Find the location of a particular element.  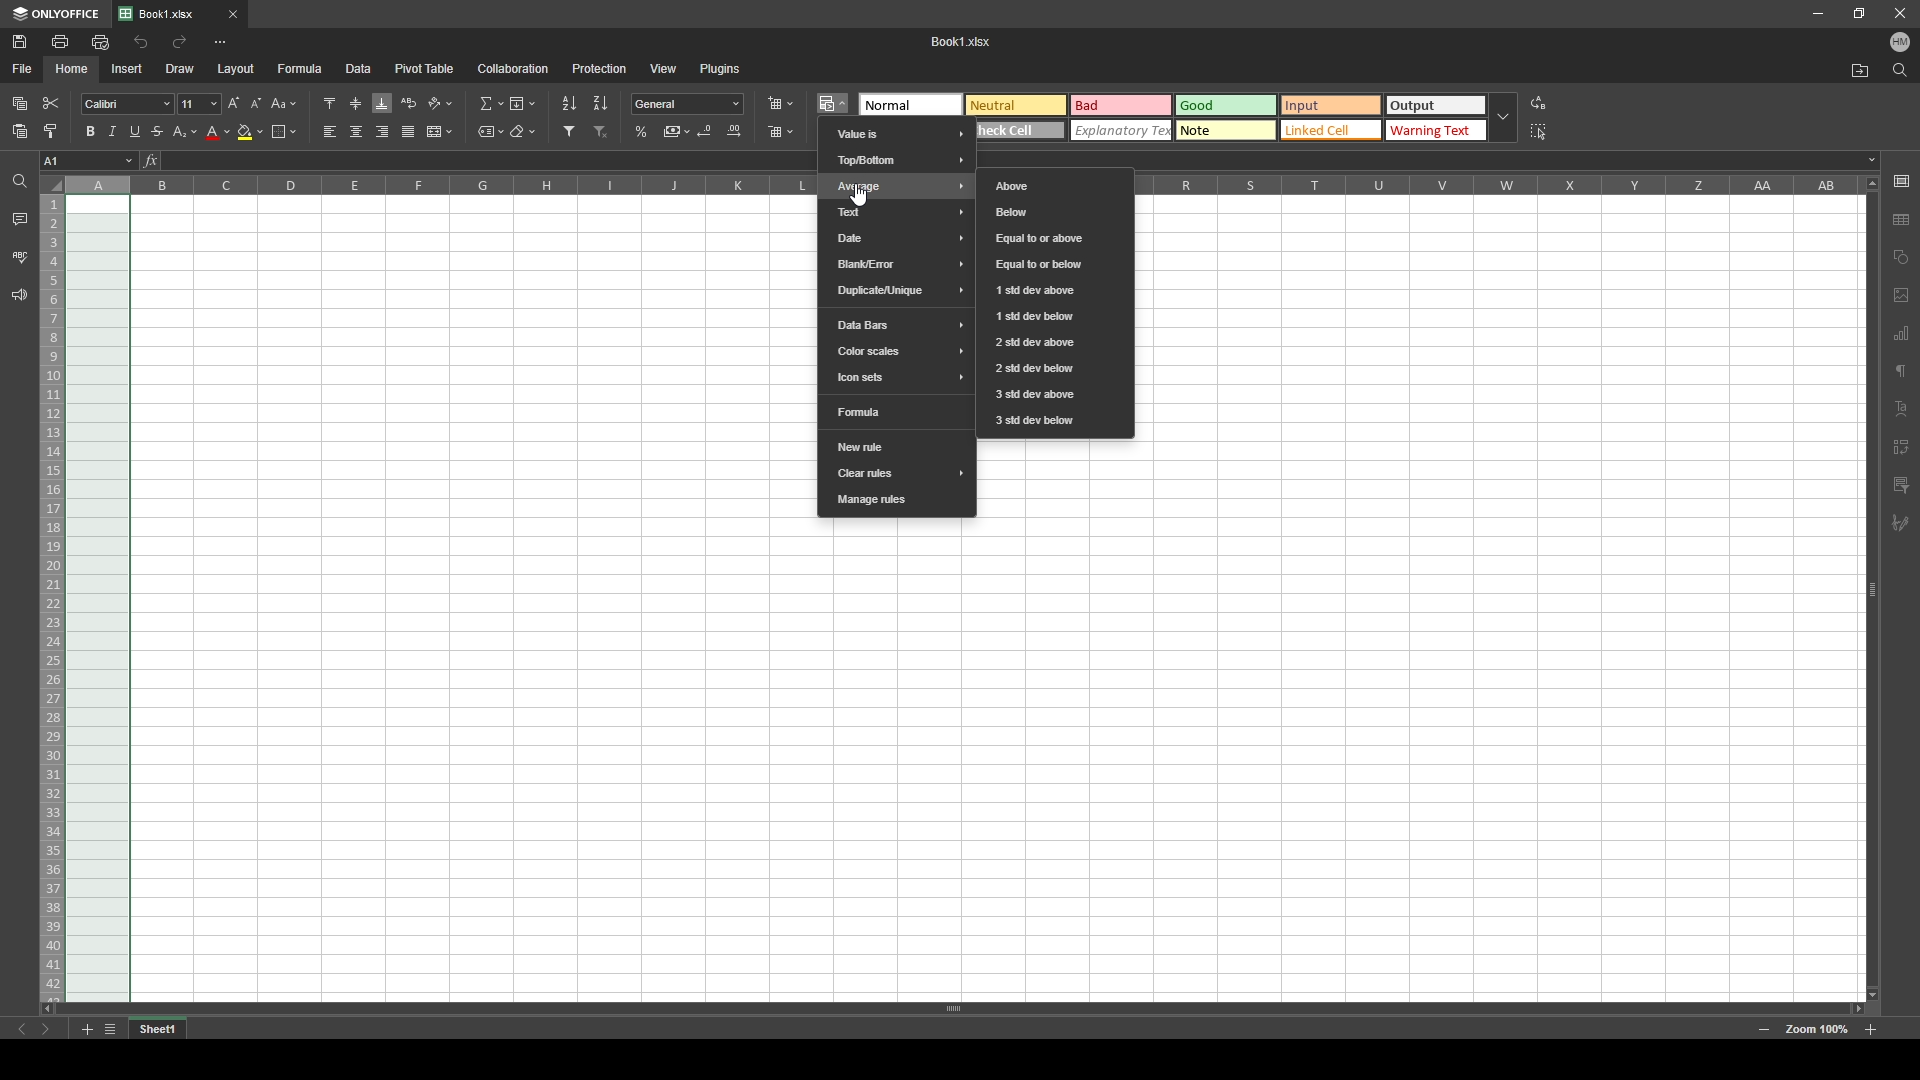

close tab is located at coordinates (233, 14).